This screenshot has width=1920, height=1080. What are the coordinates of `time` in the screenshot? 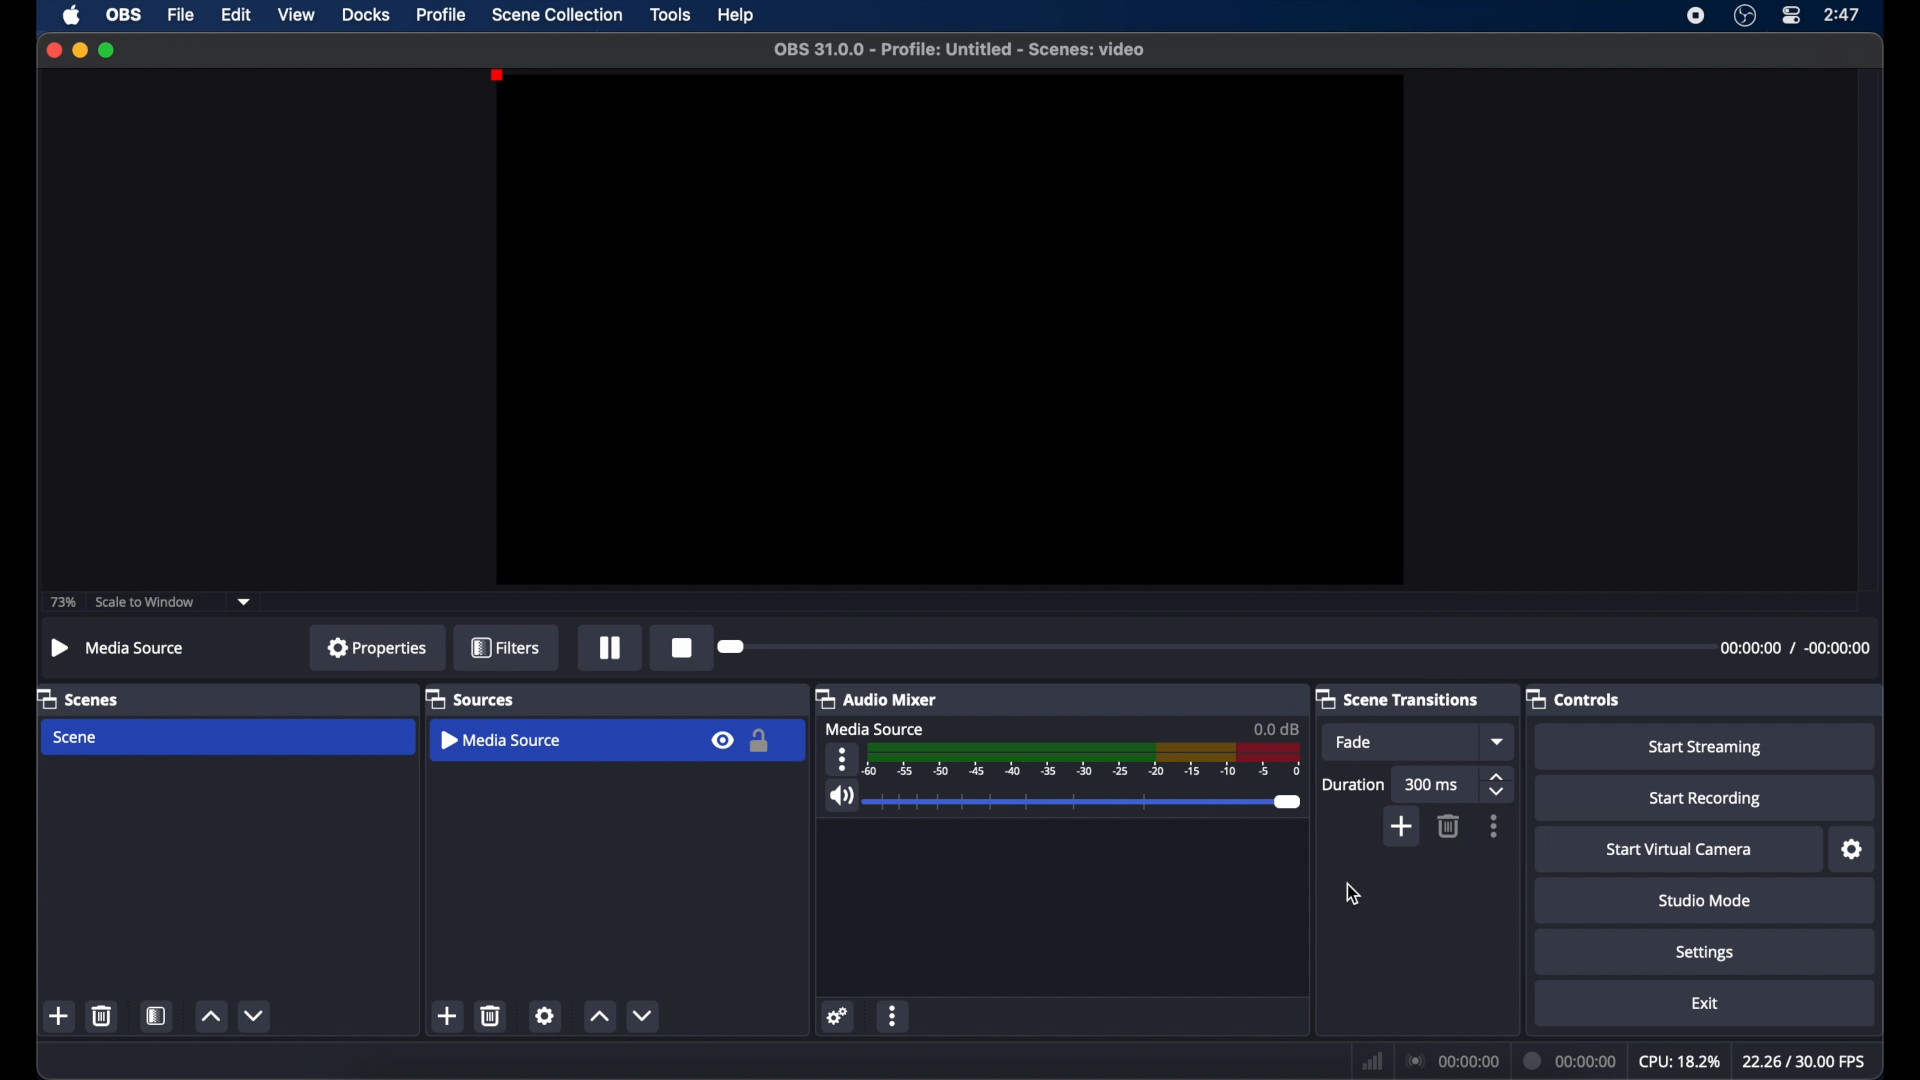 It's located at (1843, 15).